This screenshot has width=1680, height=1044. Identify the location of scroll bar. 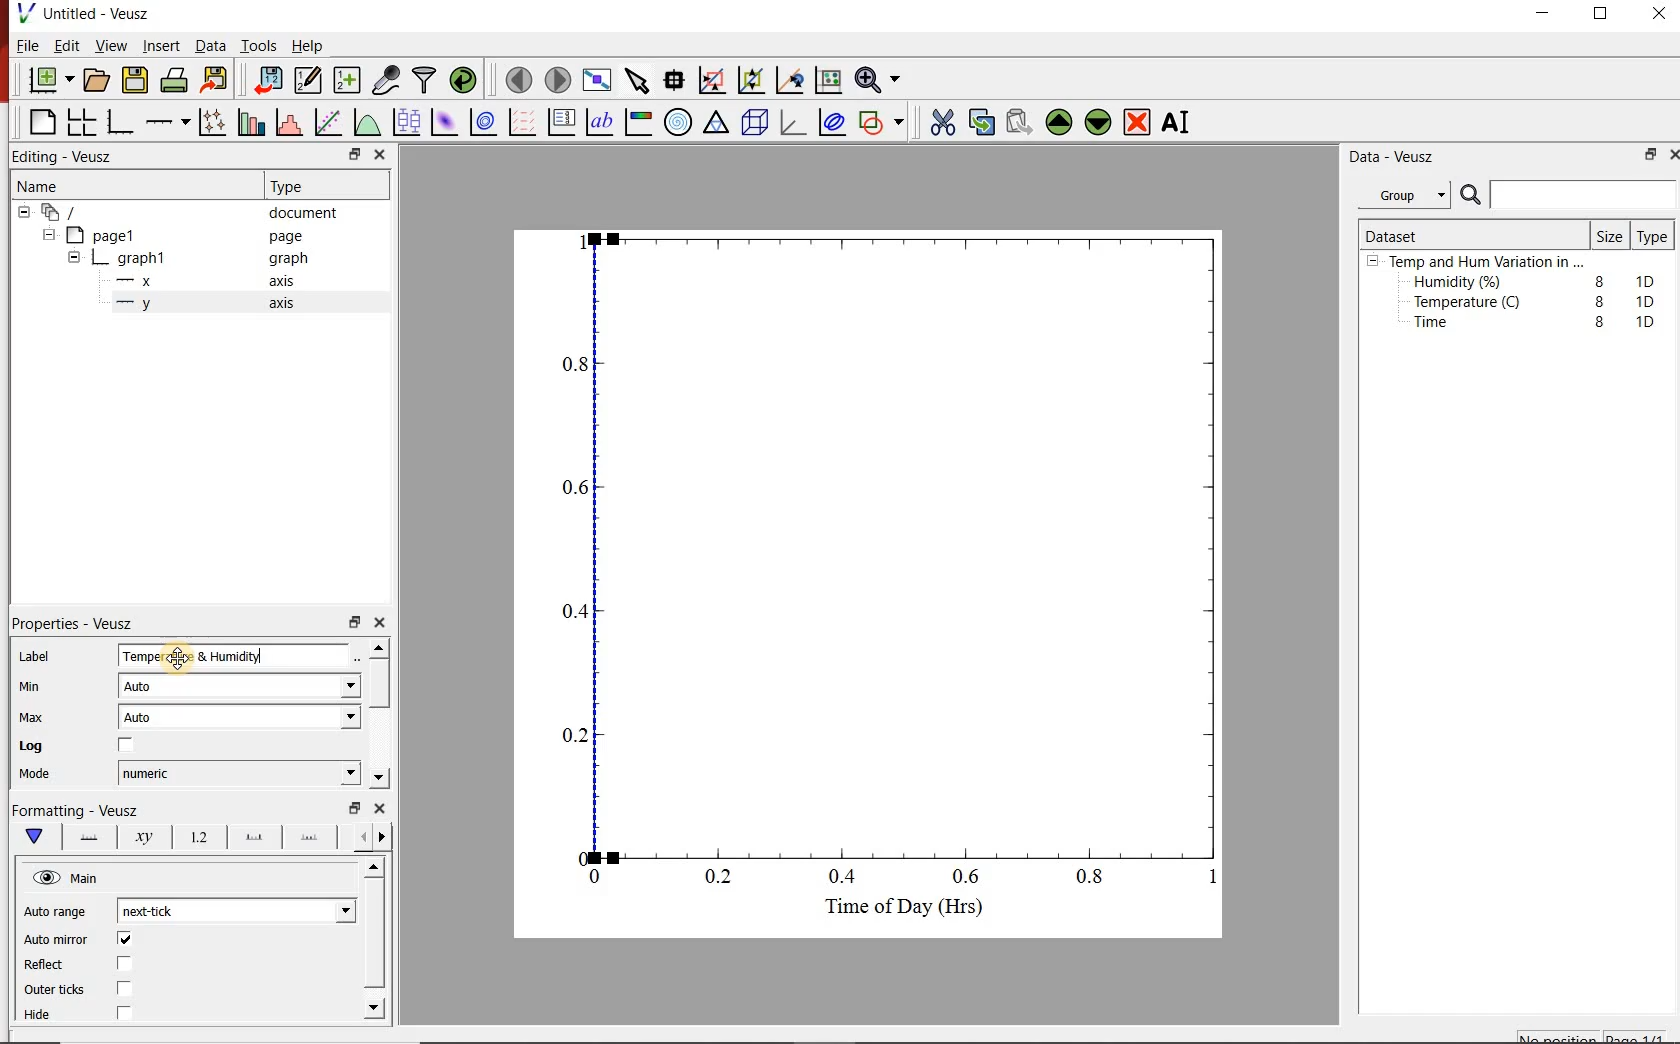
(374, 936).